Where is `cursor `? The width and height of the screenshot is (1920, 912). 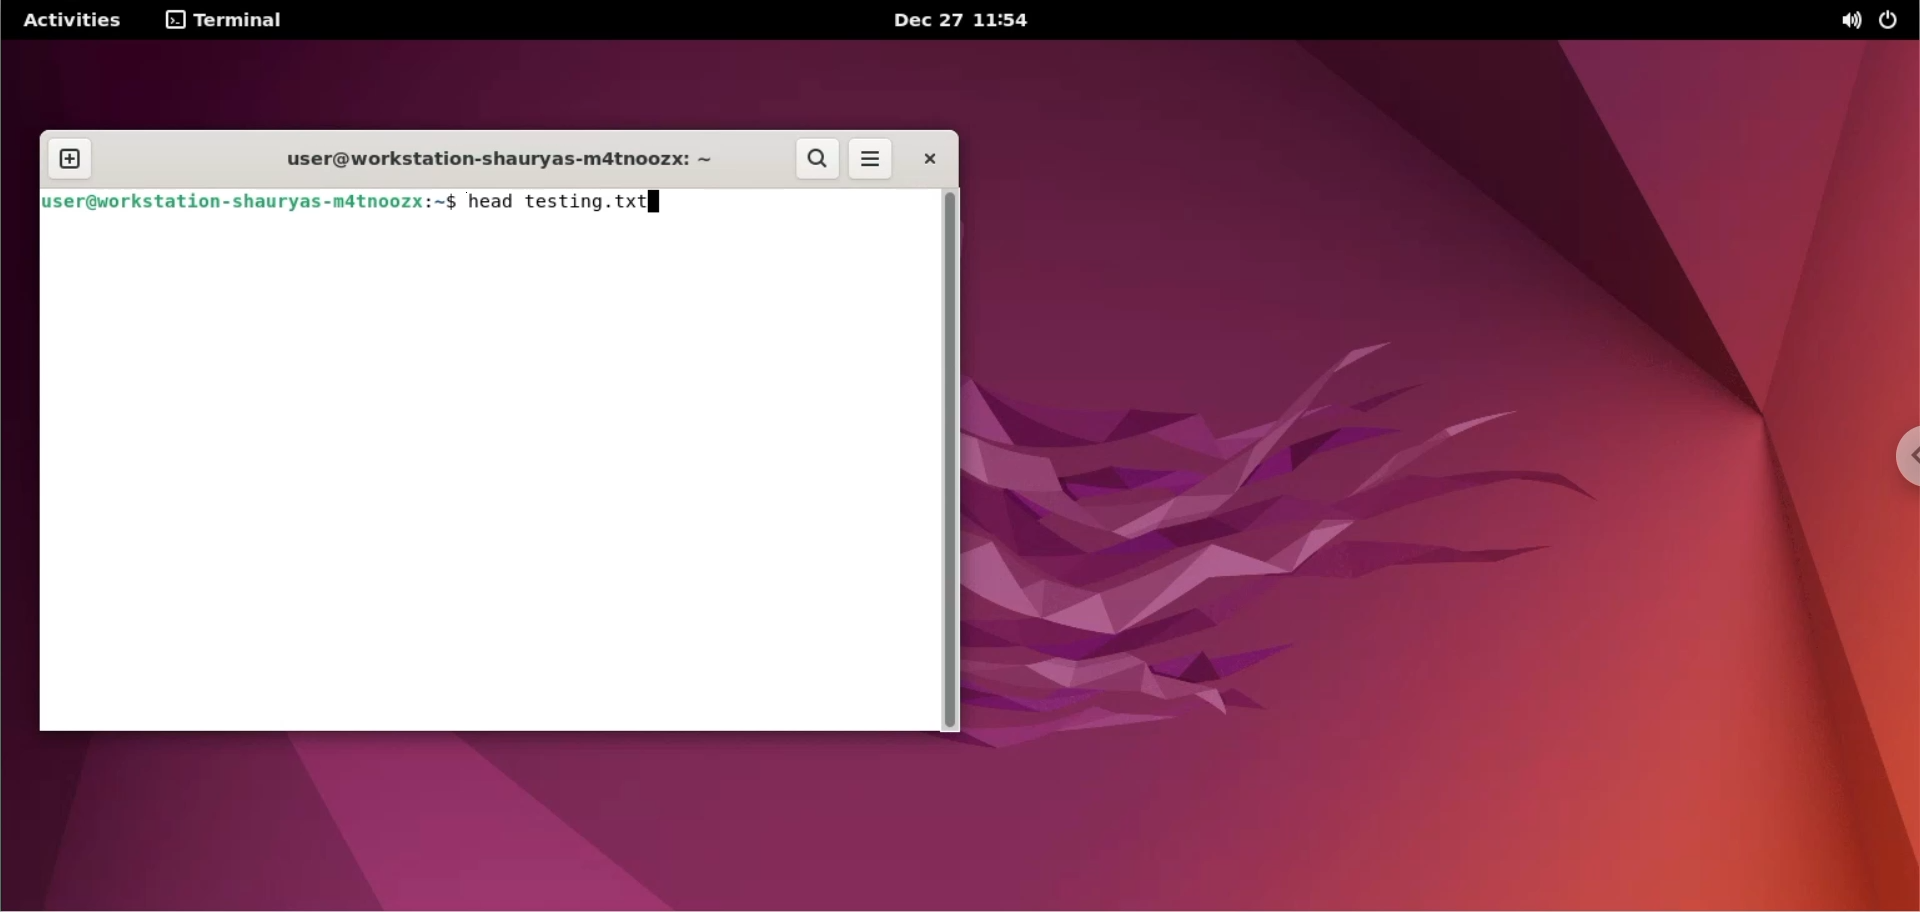
cursor  is located at coordinates (657, 202).